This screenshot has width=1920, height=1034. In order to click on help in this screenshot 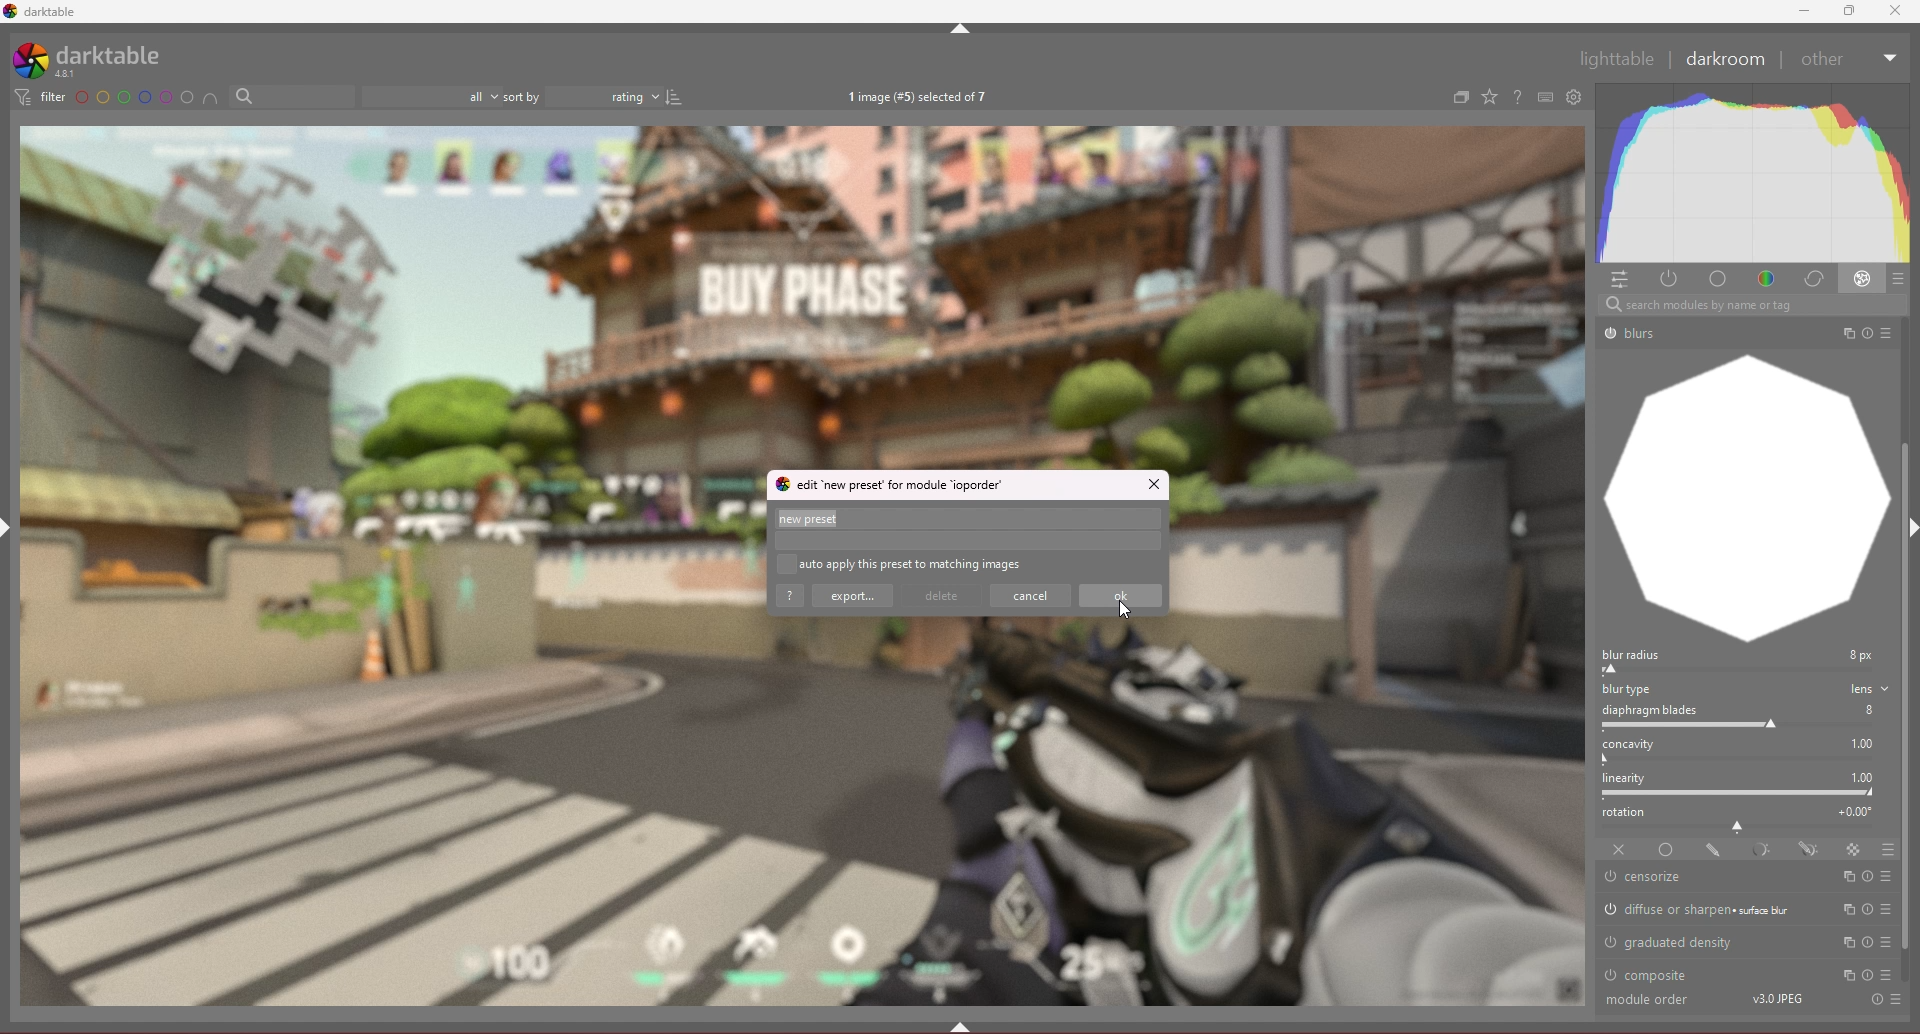, I will do `click(790, 595)`.